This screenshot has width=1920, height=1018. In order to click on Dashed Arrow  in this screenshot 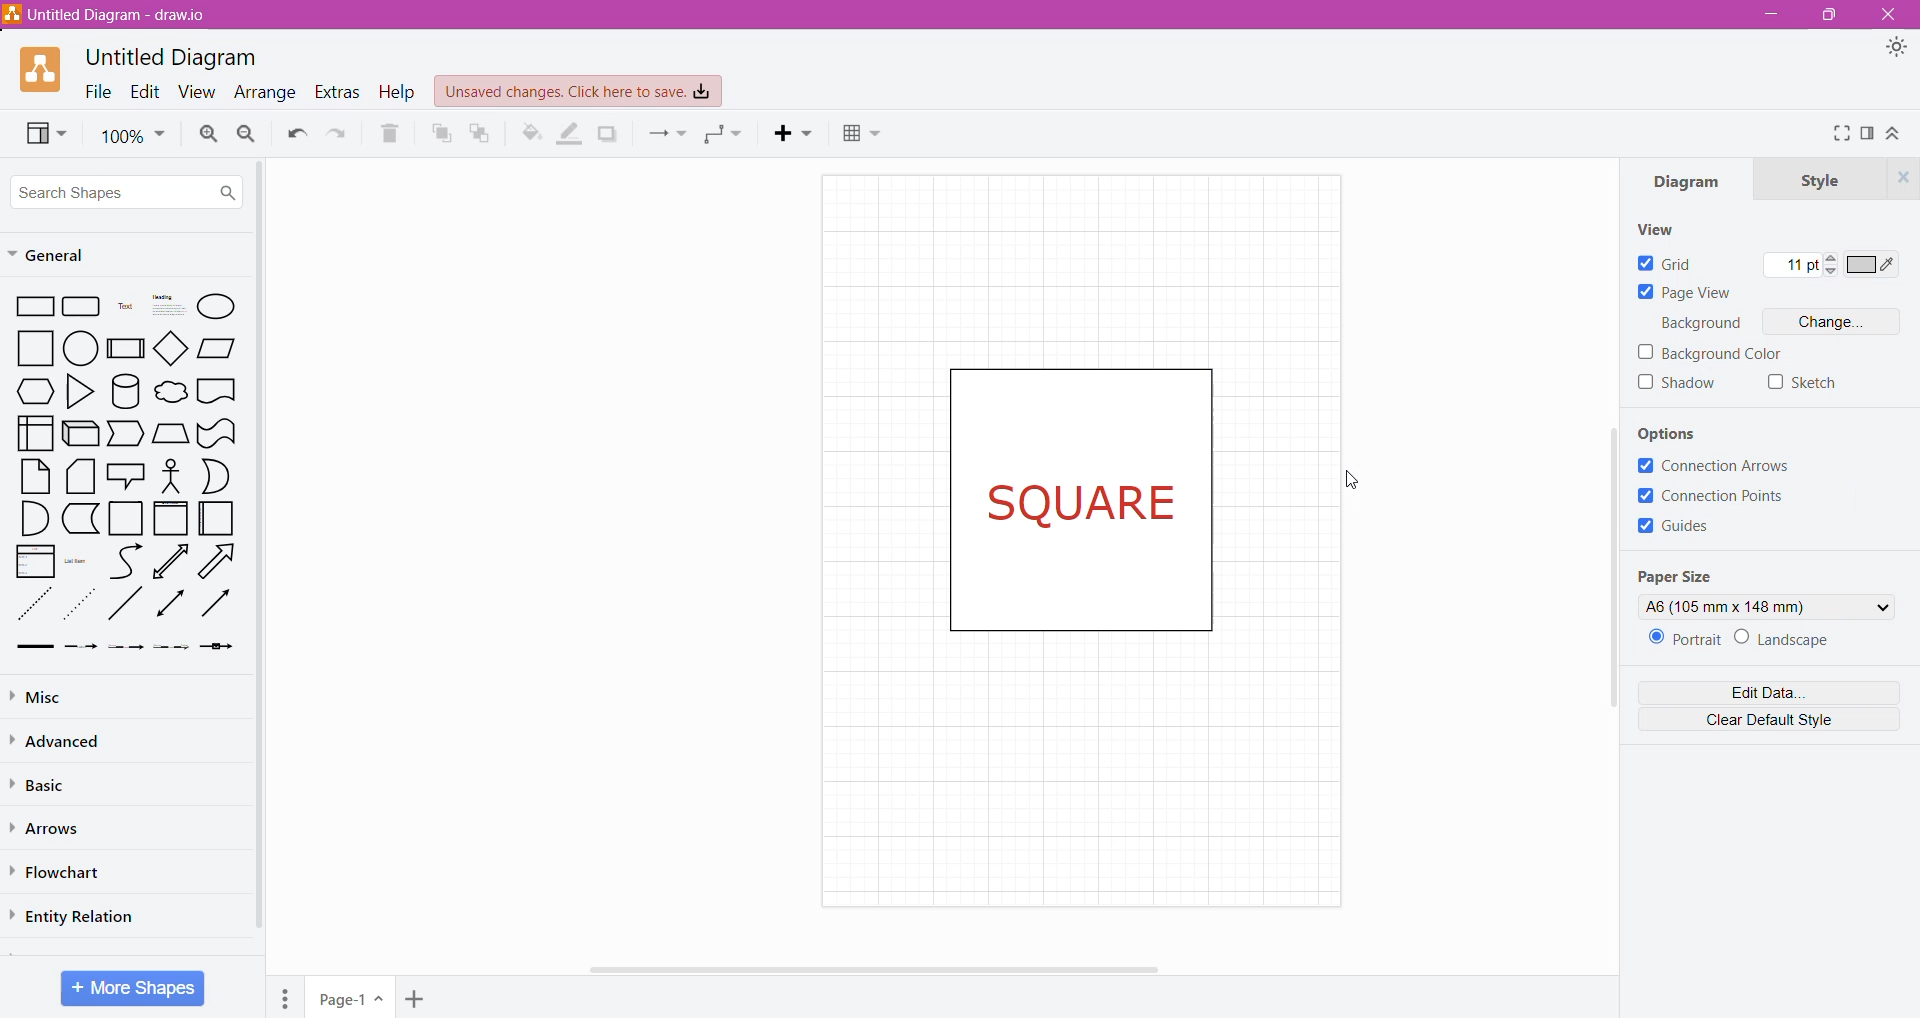, I will do `click(80, 645)`.